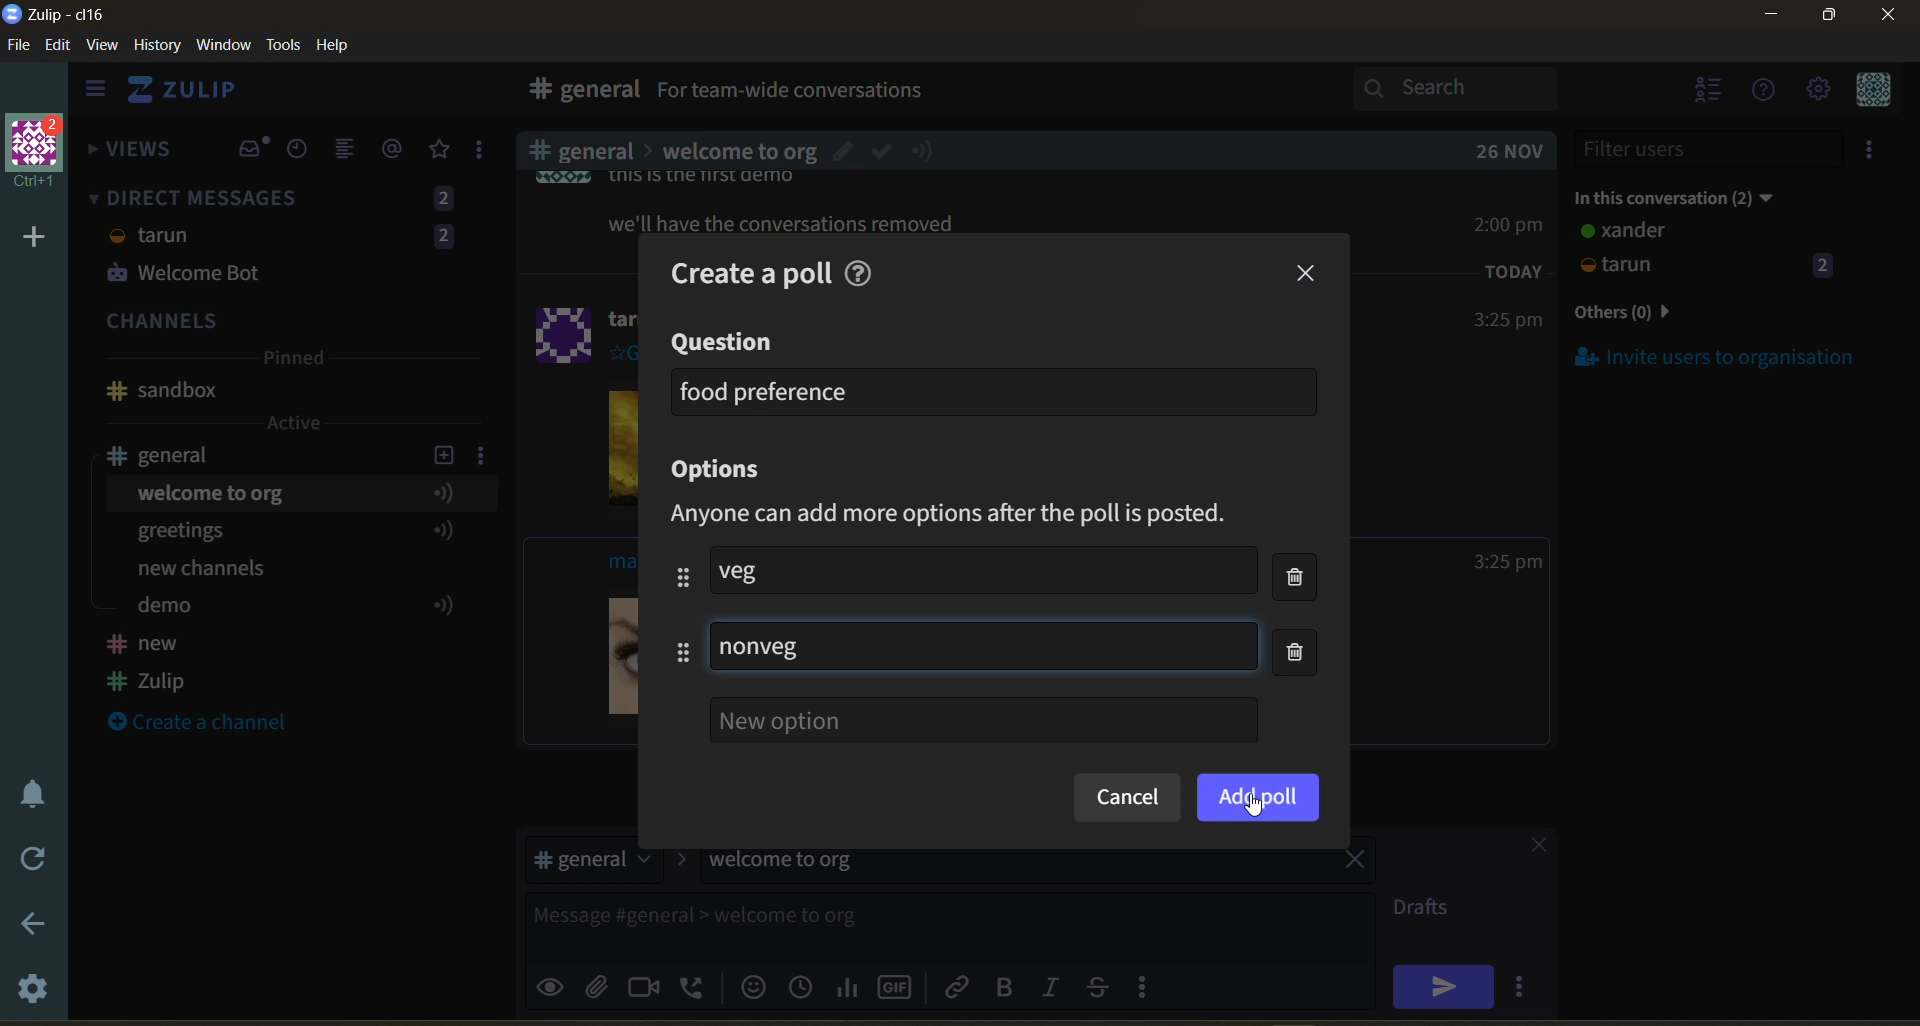  Describe the element at coordinates (28, 791) in the screenshot. I see `enable do not disturb` at that location.